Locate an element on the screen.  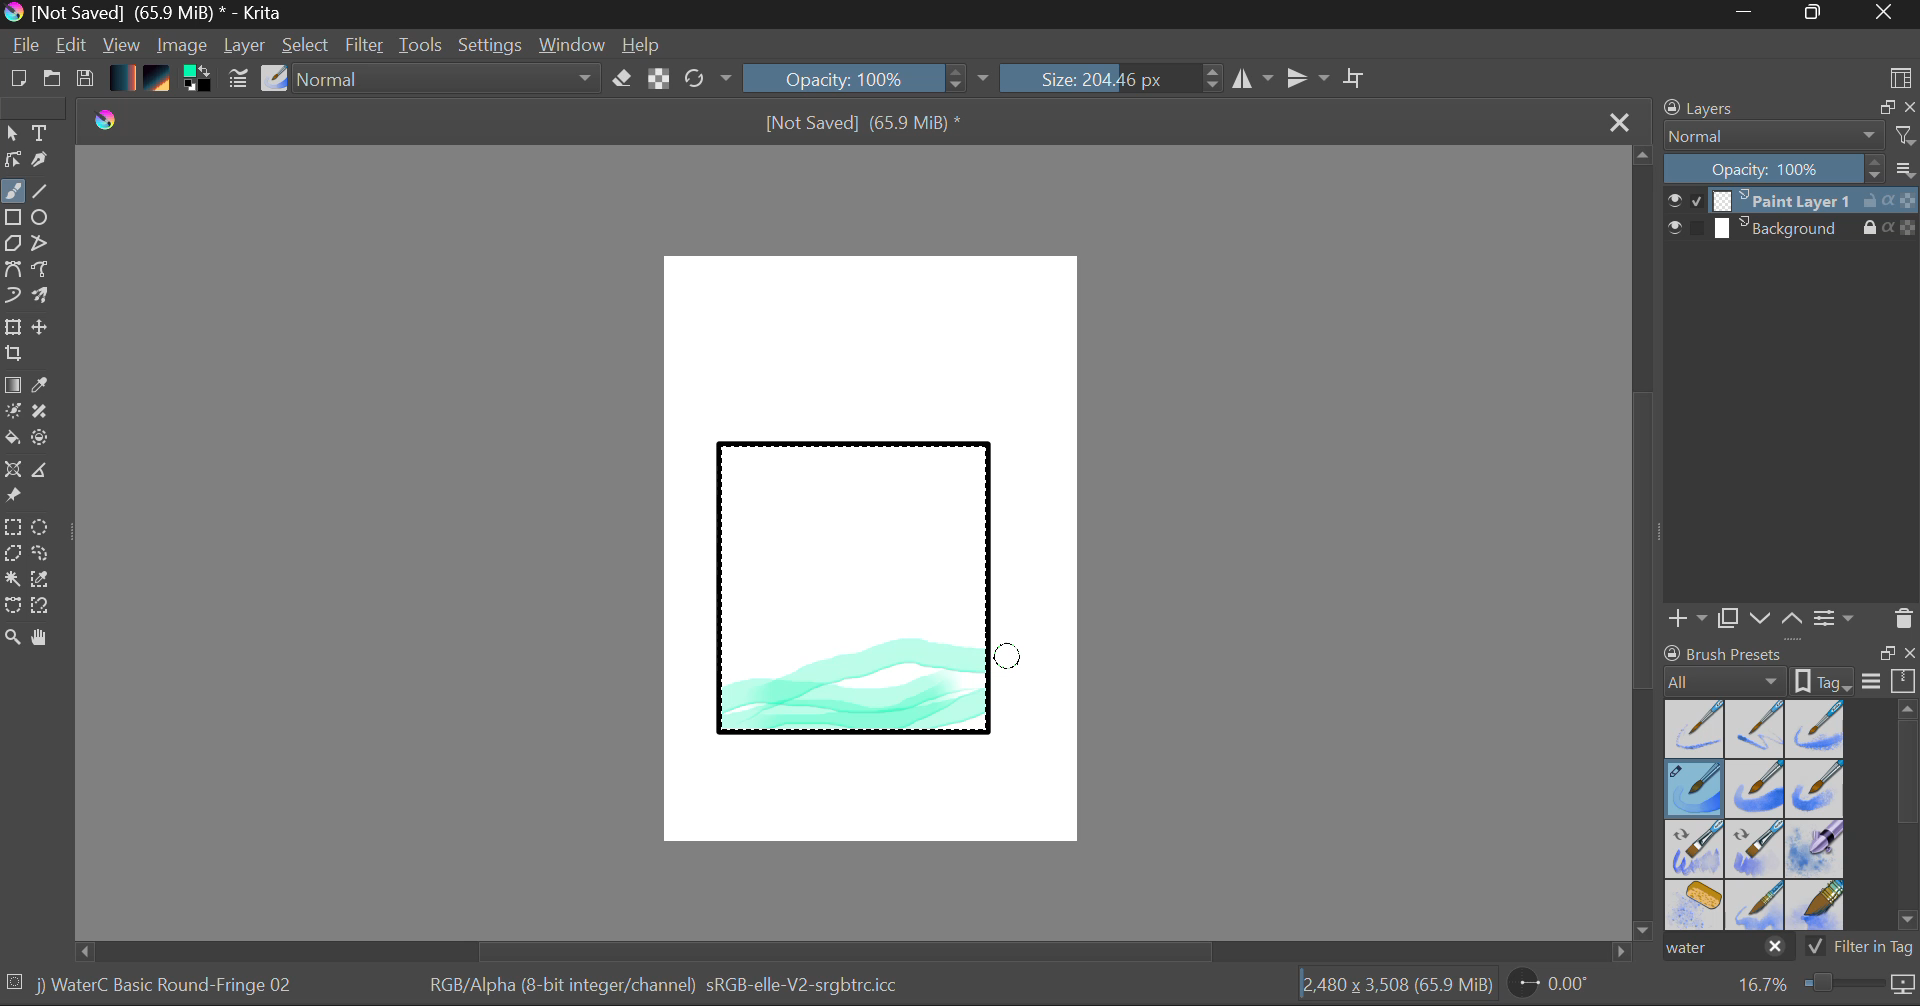
Choose Workspace is located at coordinates (1900, 76).